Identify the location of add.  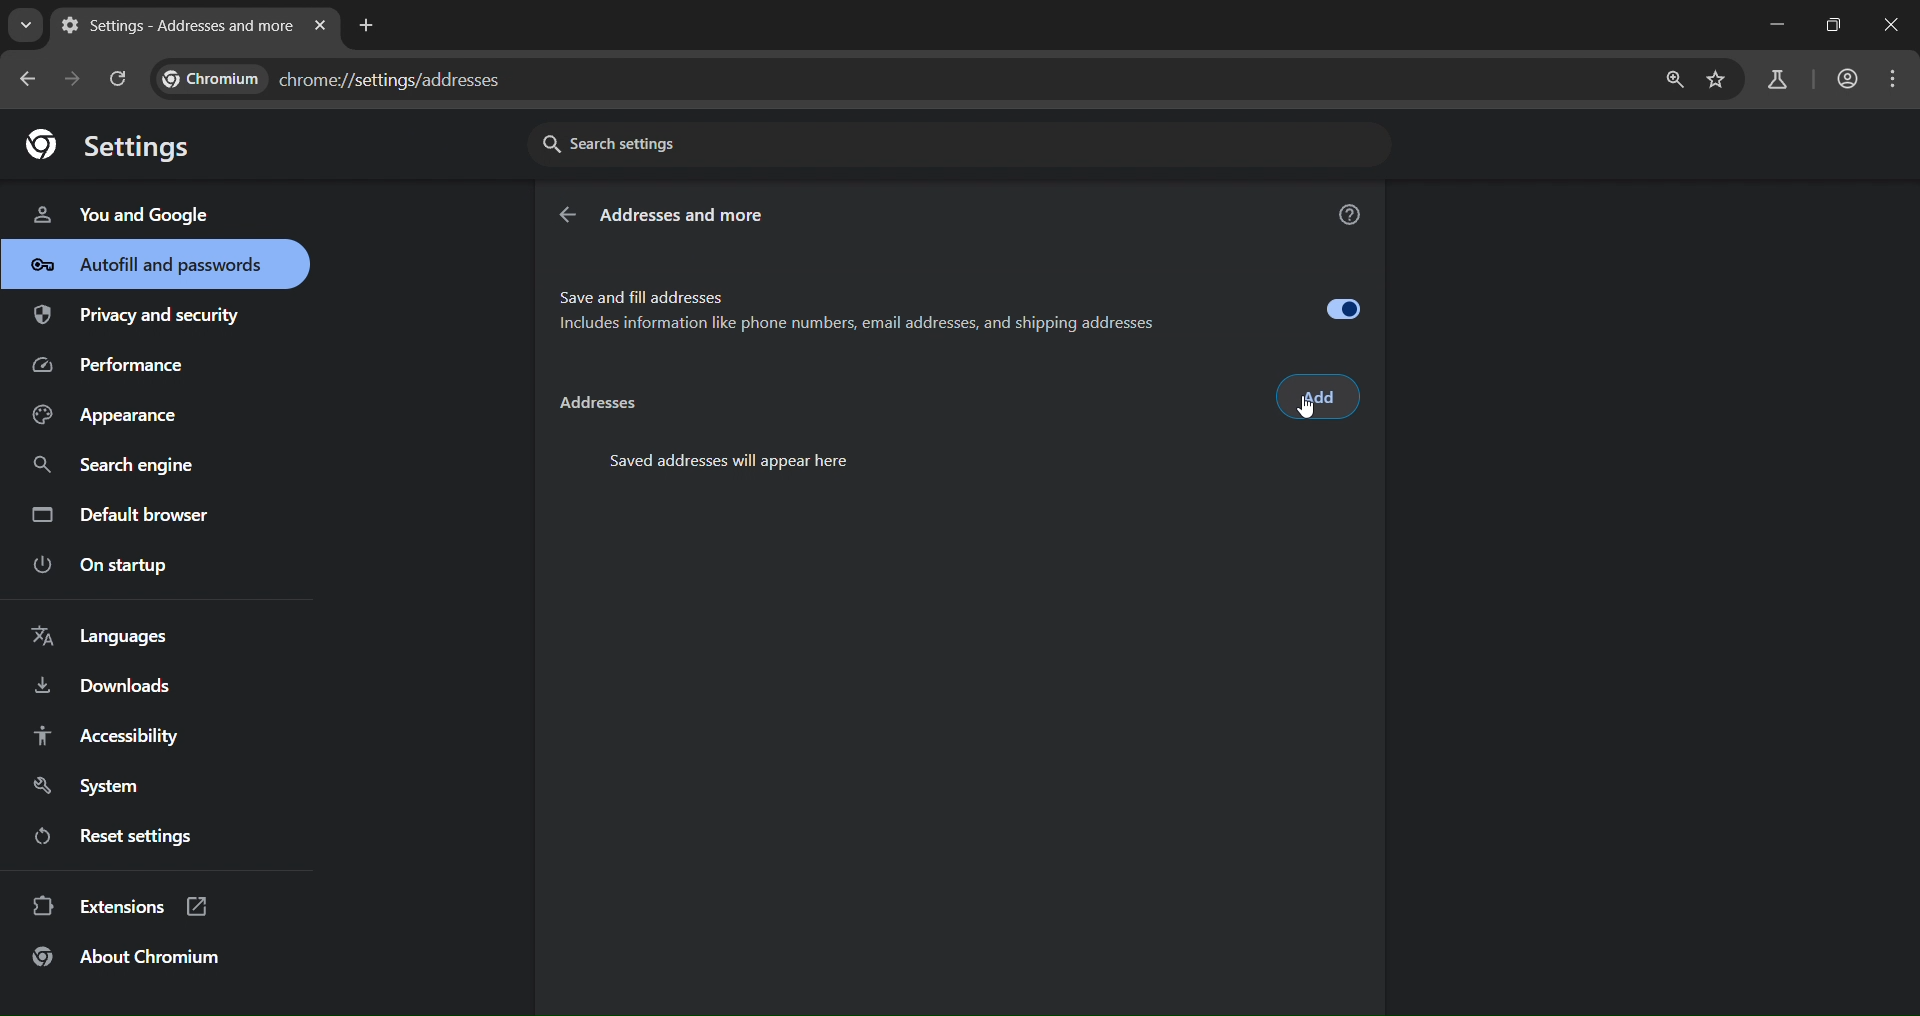
(1318, 398).